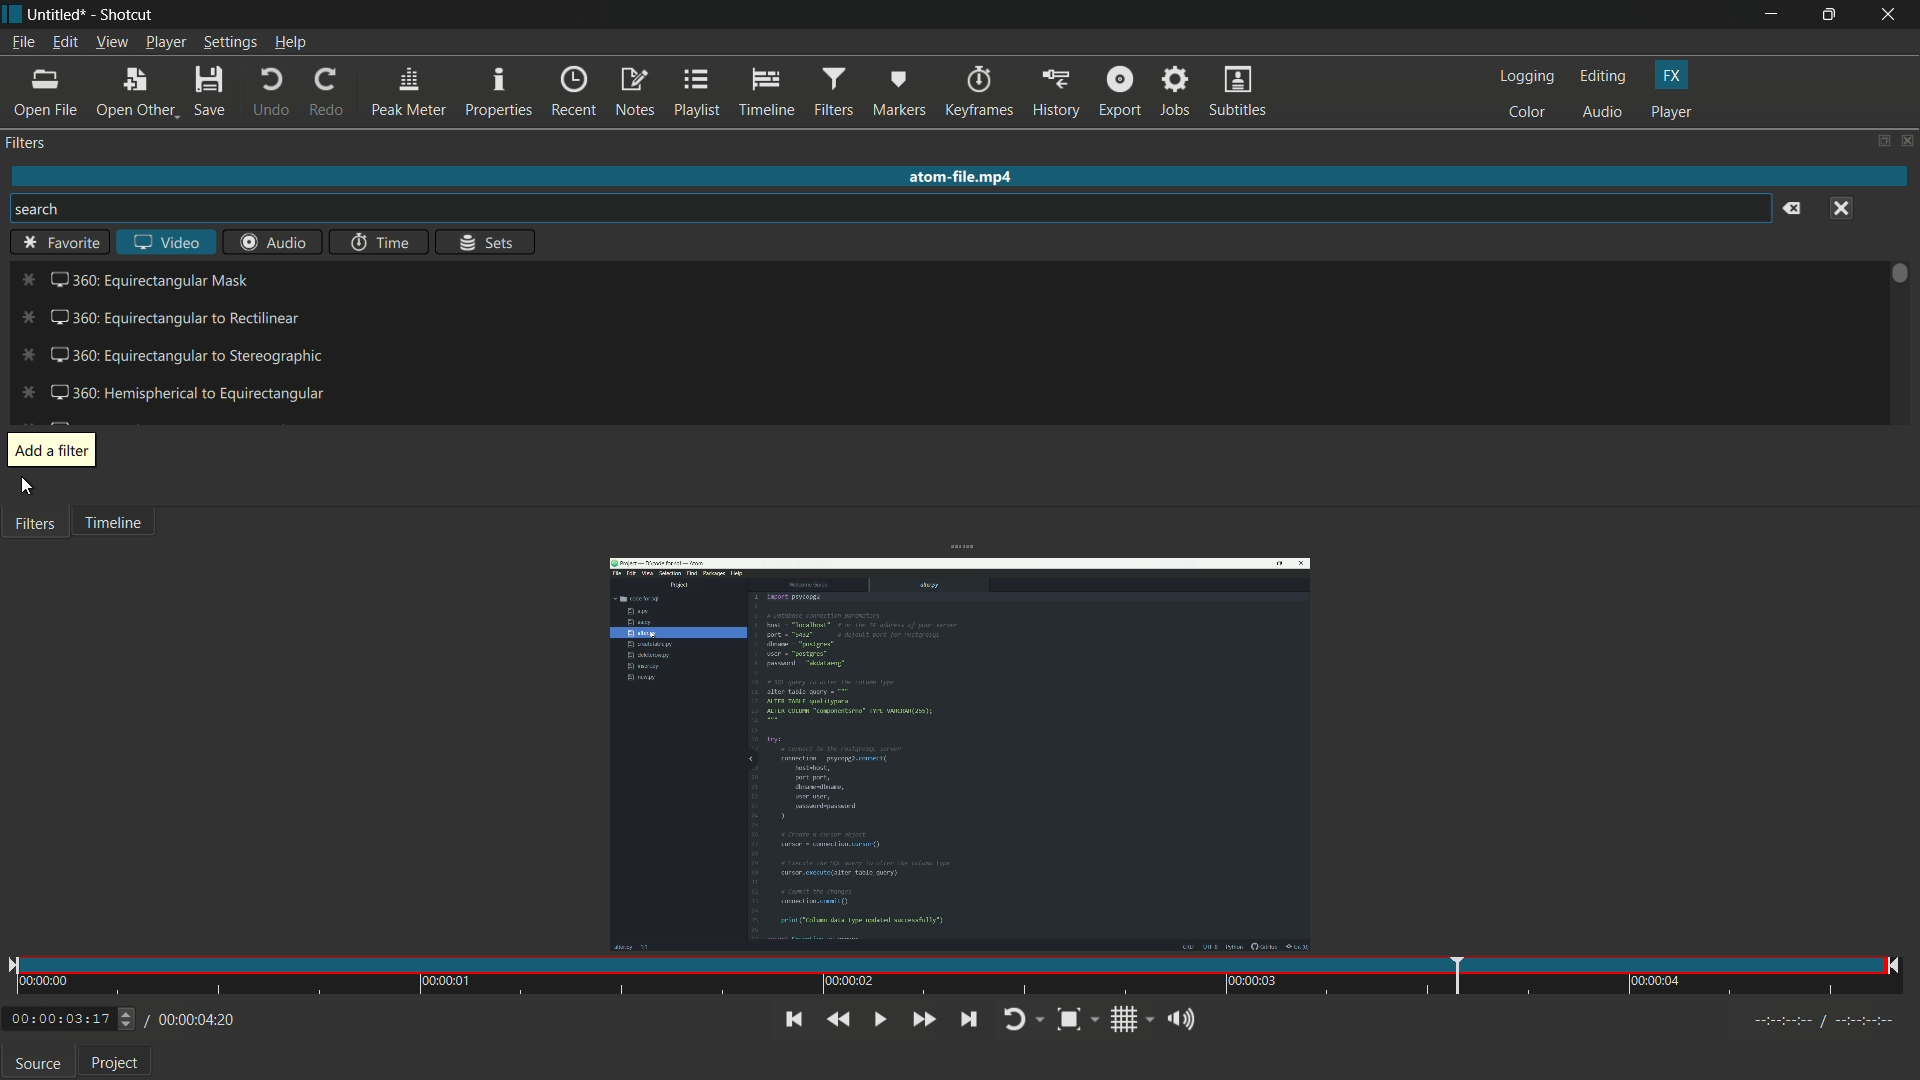 The width and height of the screenshot is (1920, 1080). What do you see at coordinates (136, 279) in the screenshot?
I see `360: equirectangular mask` at bounding box center [136, 279].